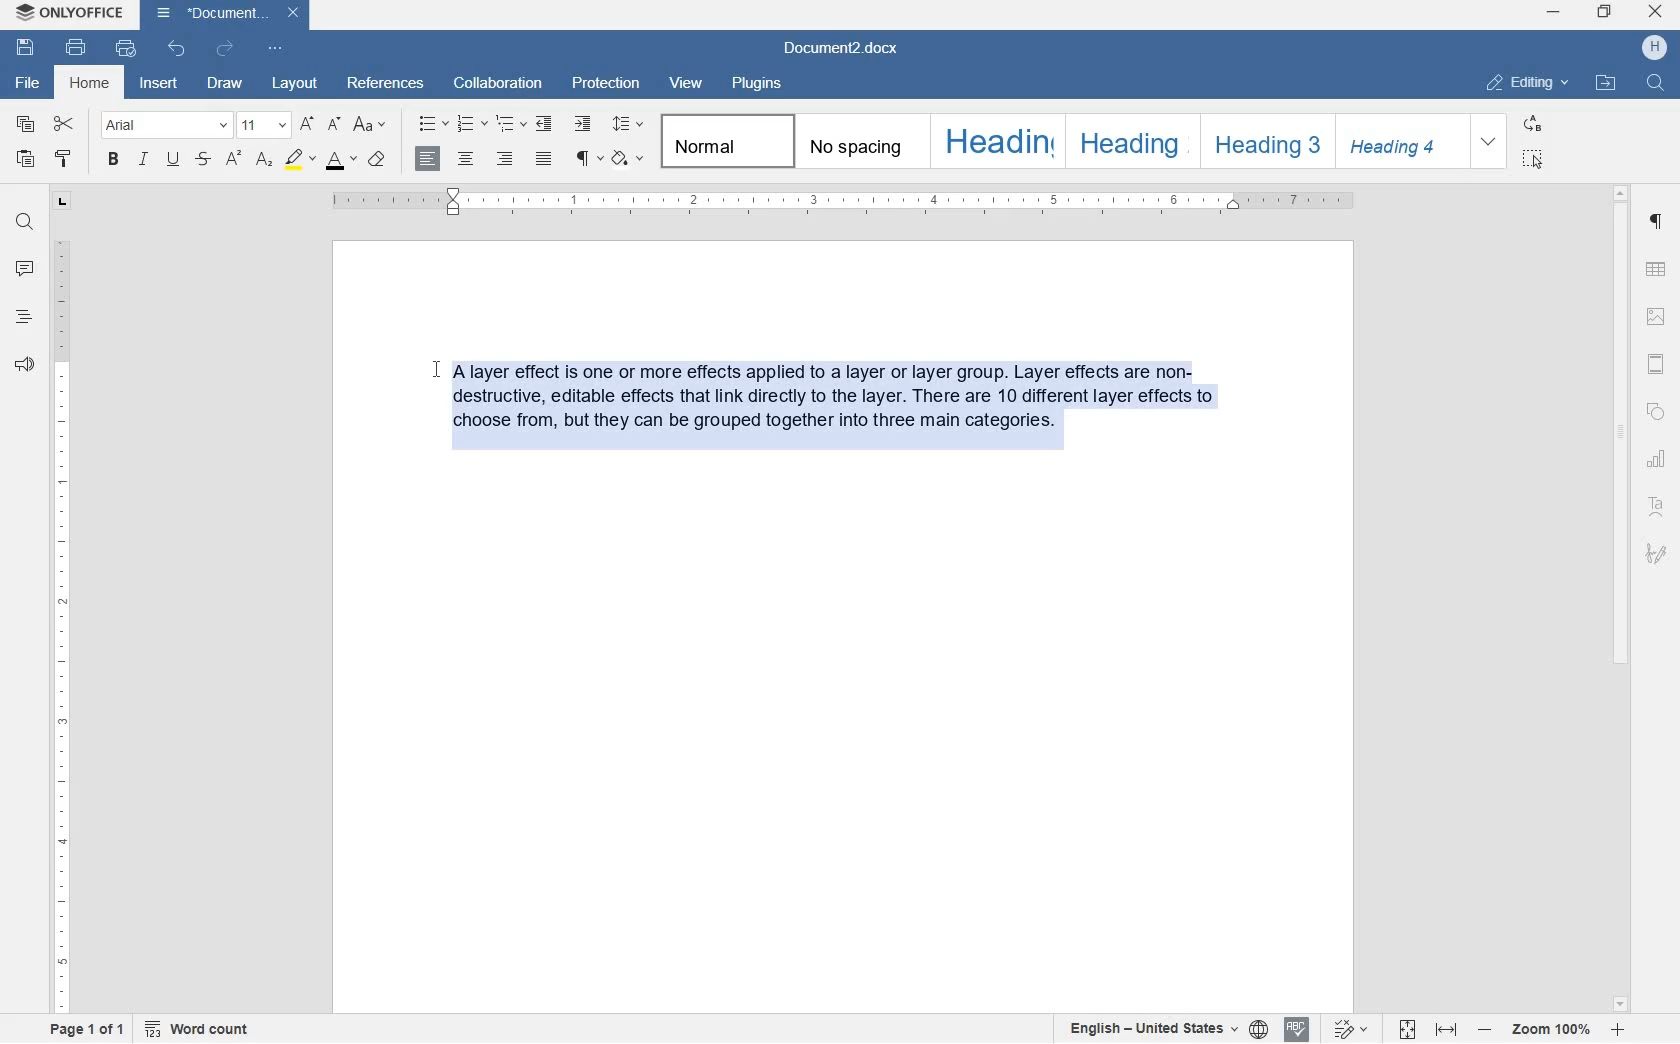 The image size is (1680, 1044). Describe the element at coordinates (587, 157) in the screenshot. I see `nonprinting characters` at that location.